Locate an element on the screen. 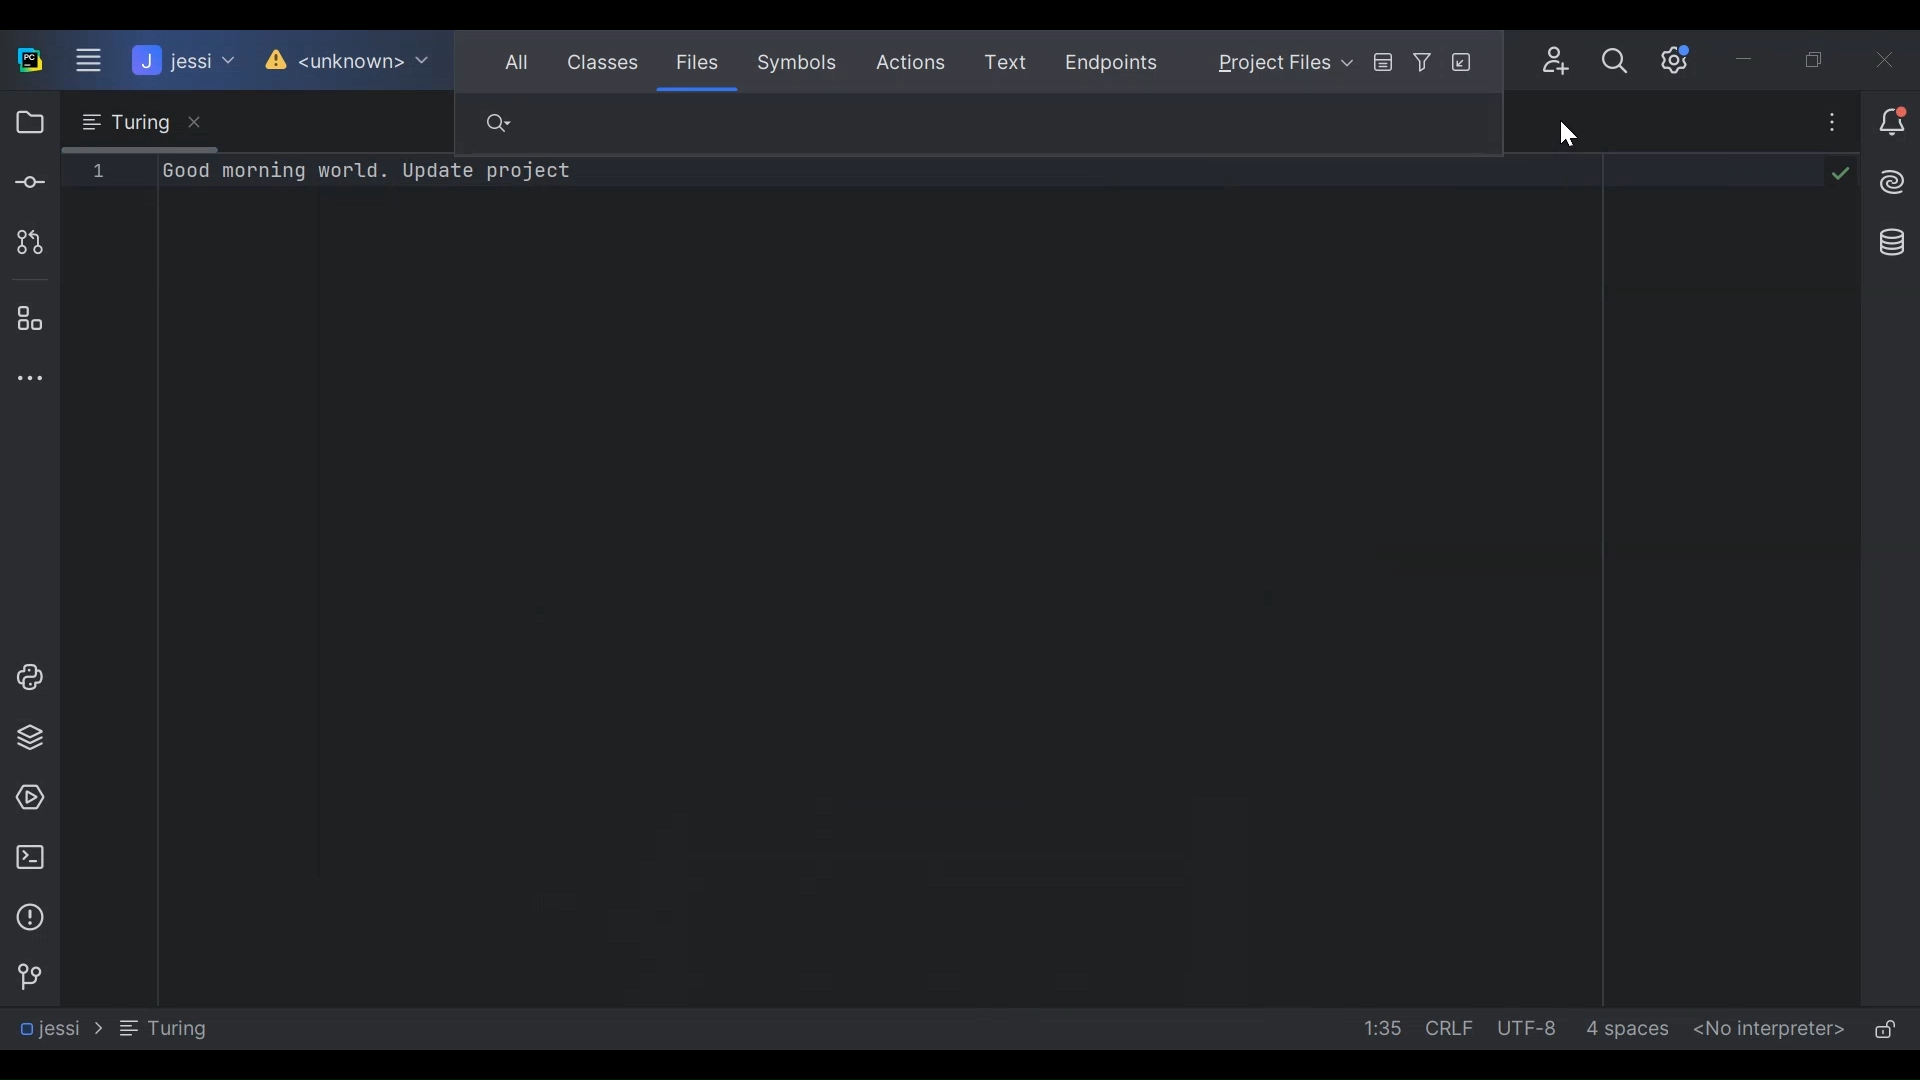 The image size is (1920, 1080). Preview is located at coordinates (1380, 66).